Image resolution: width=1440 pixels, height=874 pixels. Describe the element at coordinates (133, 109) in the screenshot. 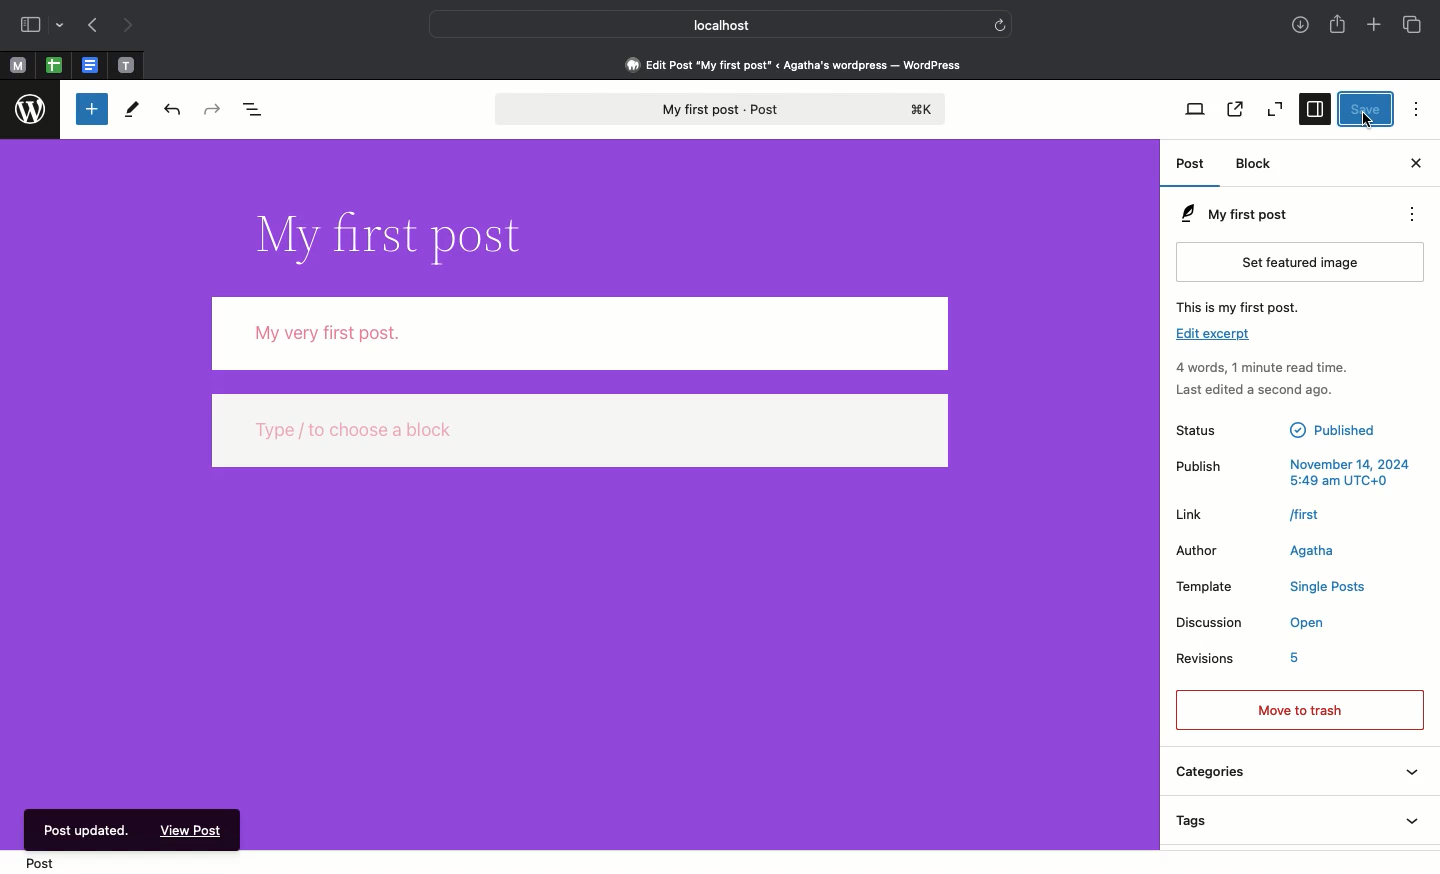

I see `Tools` at that location.